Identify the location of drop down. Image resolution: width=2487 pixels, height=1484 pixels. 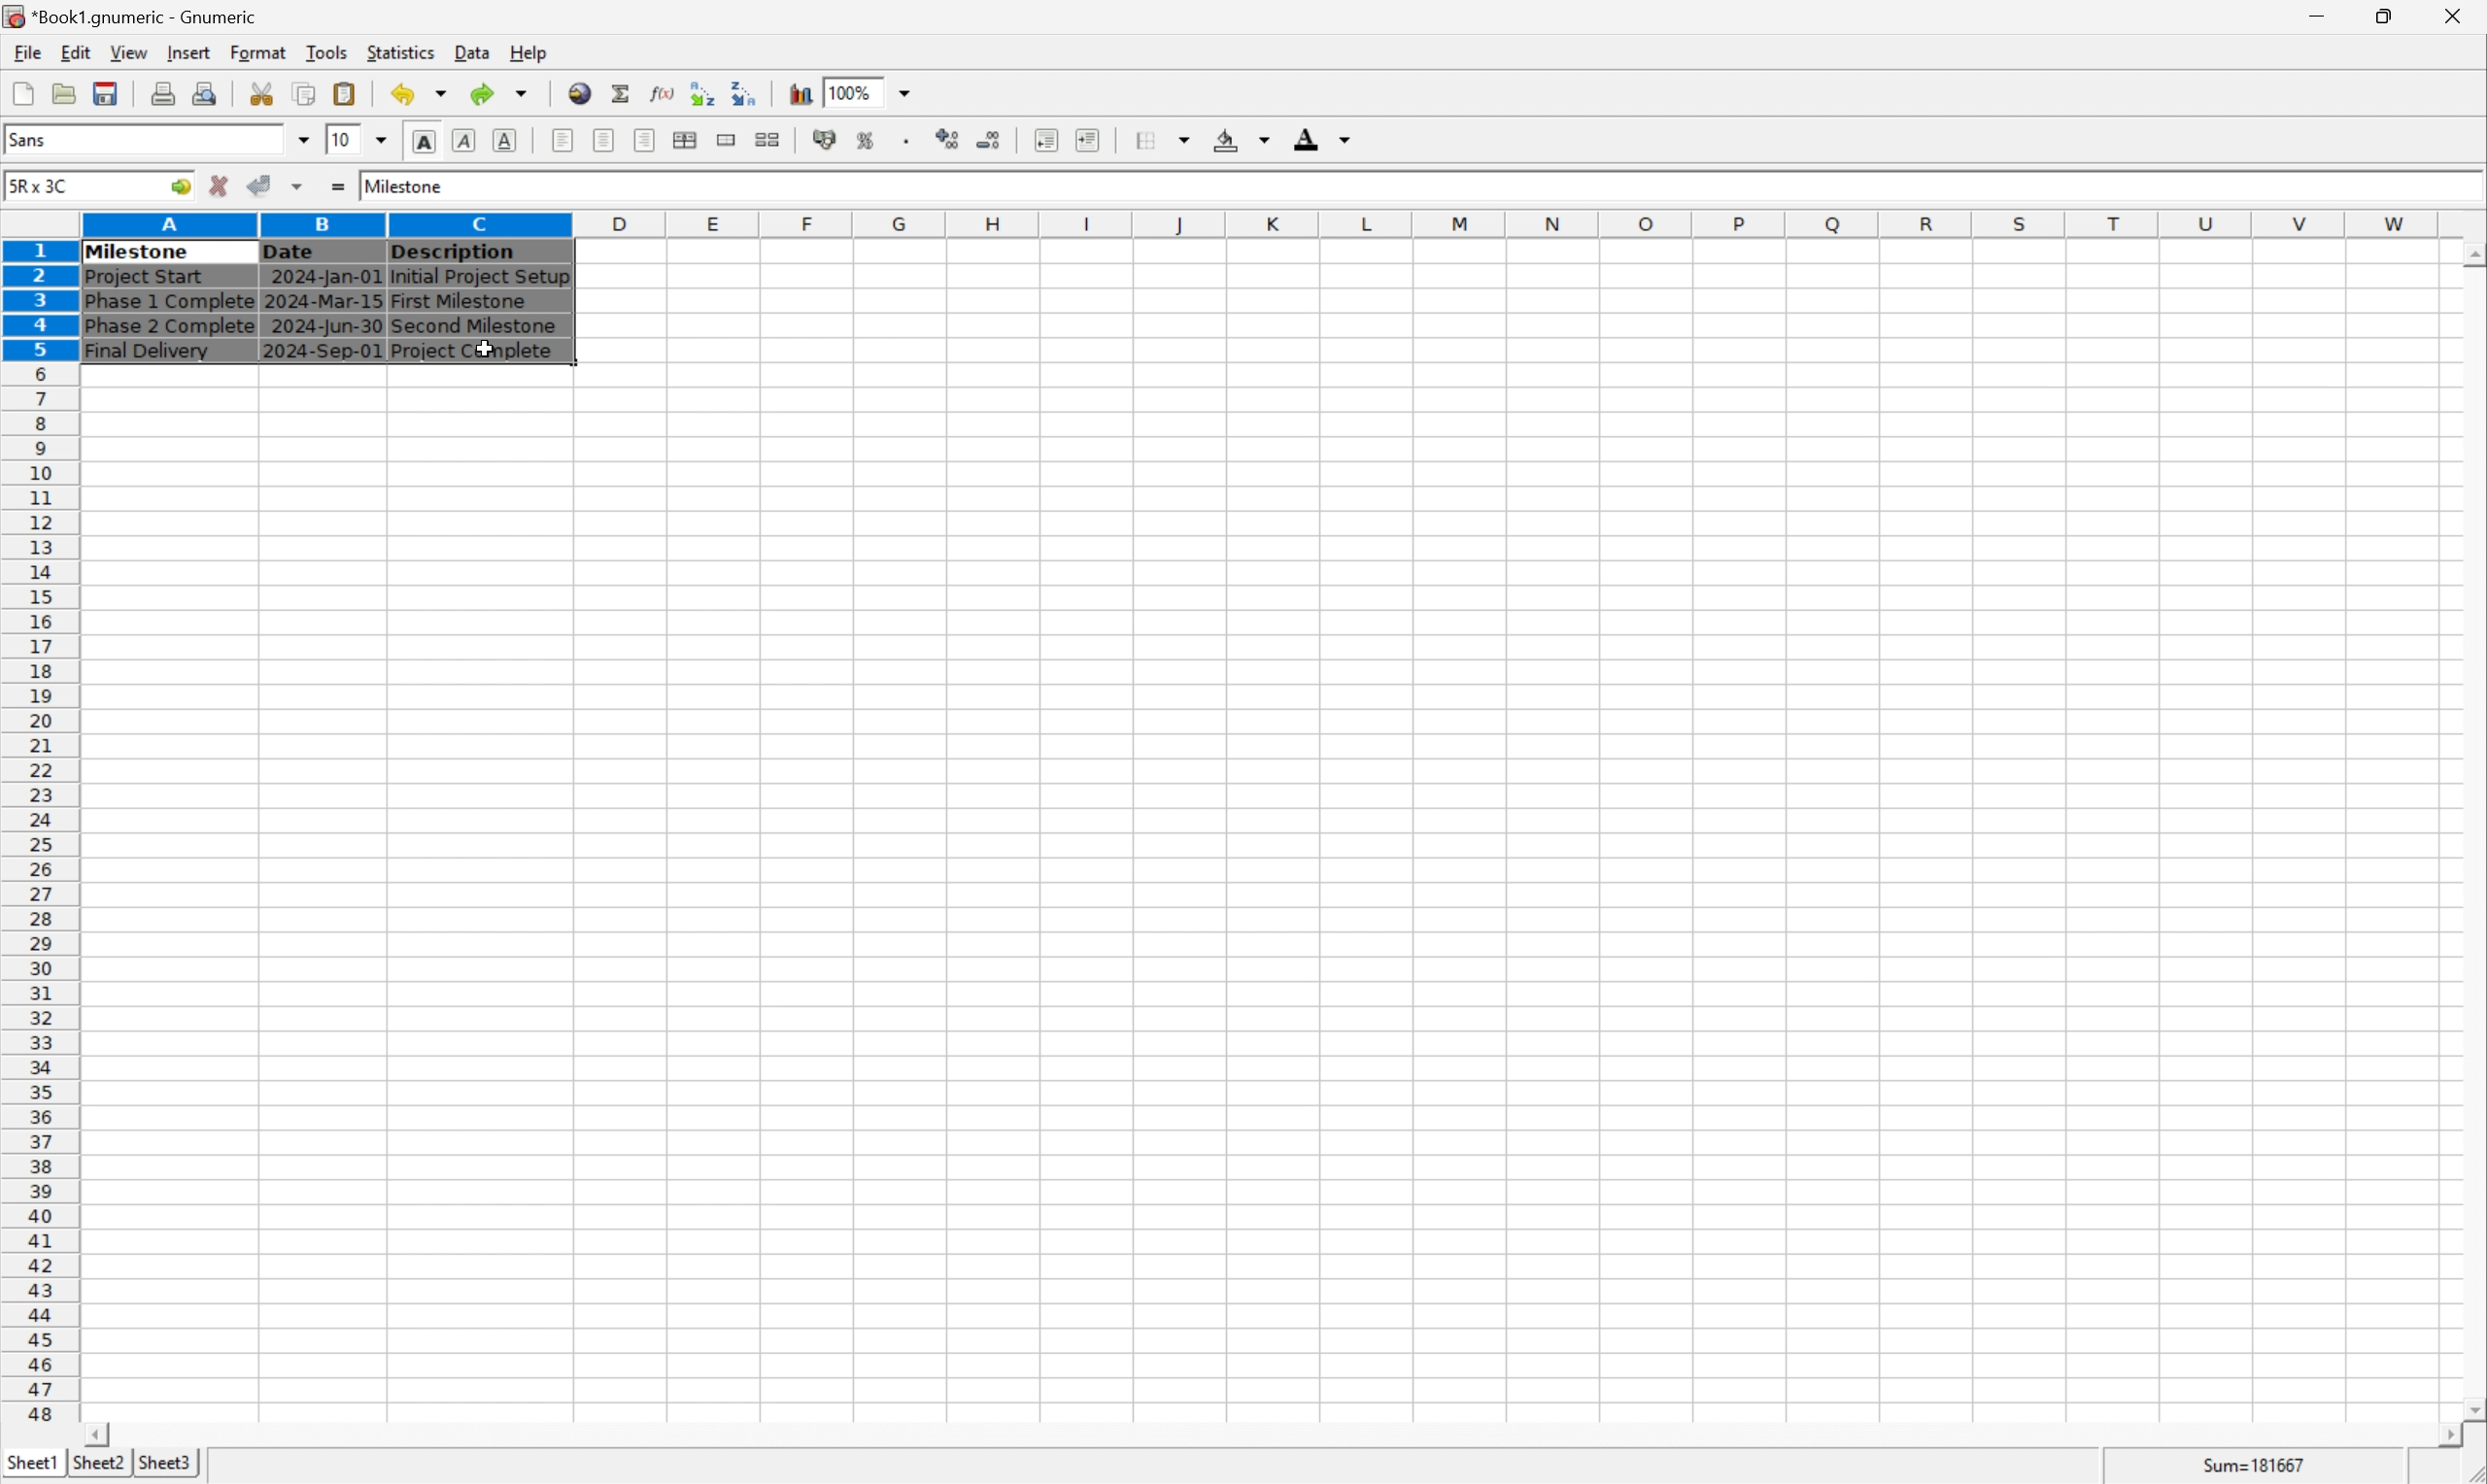
(384, 138).